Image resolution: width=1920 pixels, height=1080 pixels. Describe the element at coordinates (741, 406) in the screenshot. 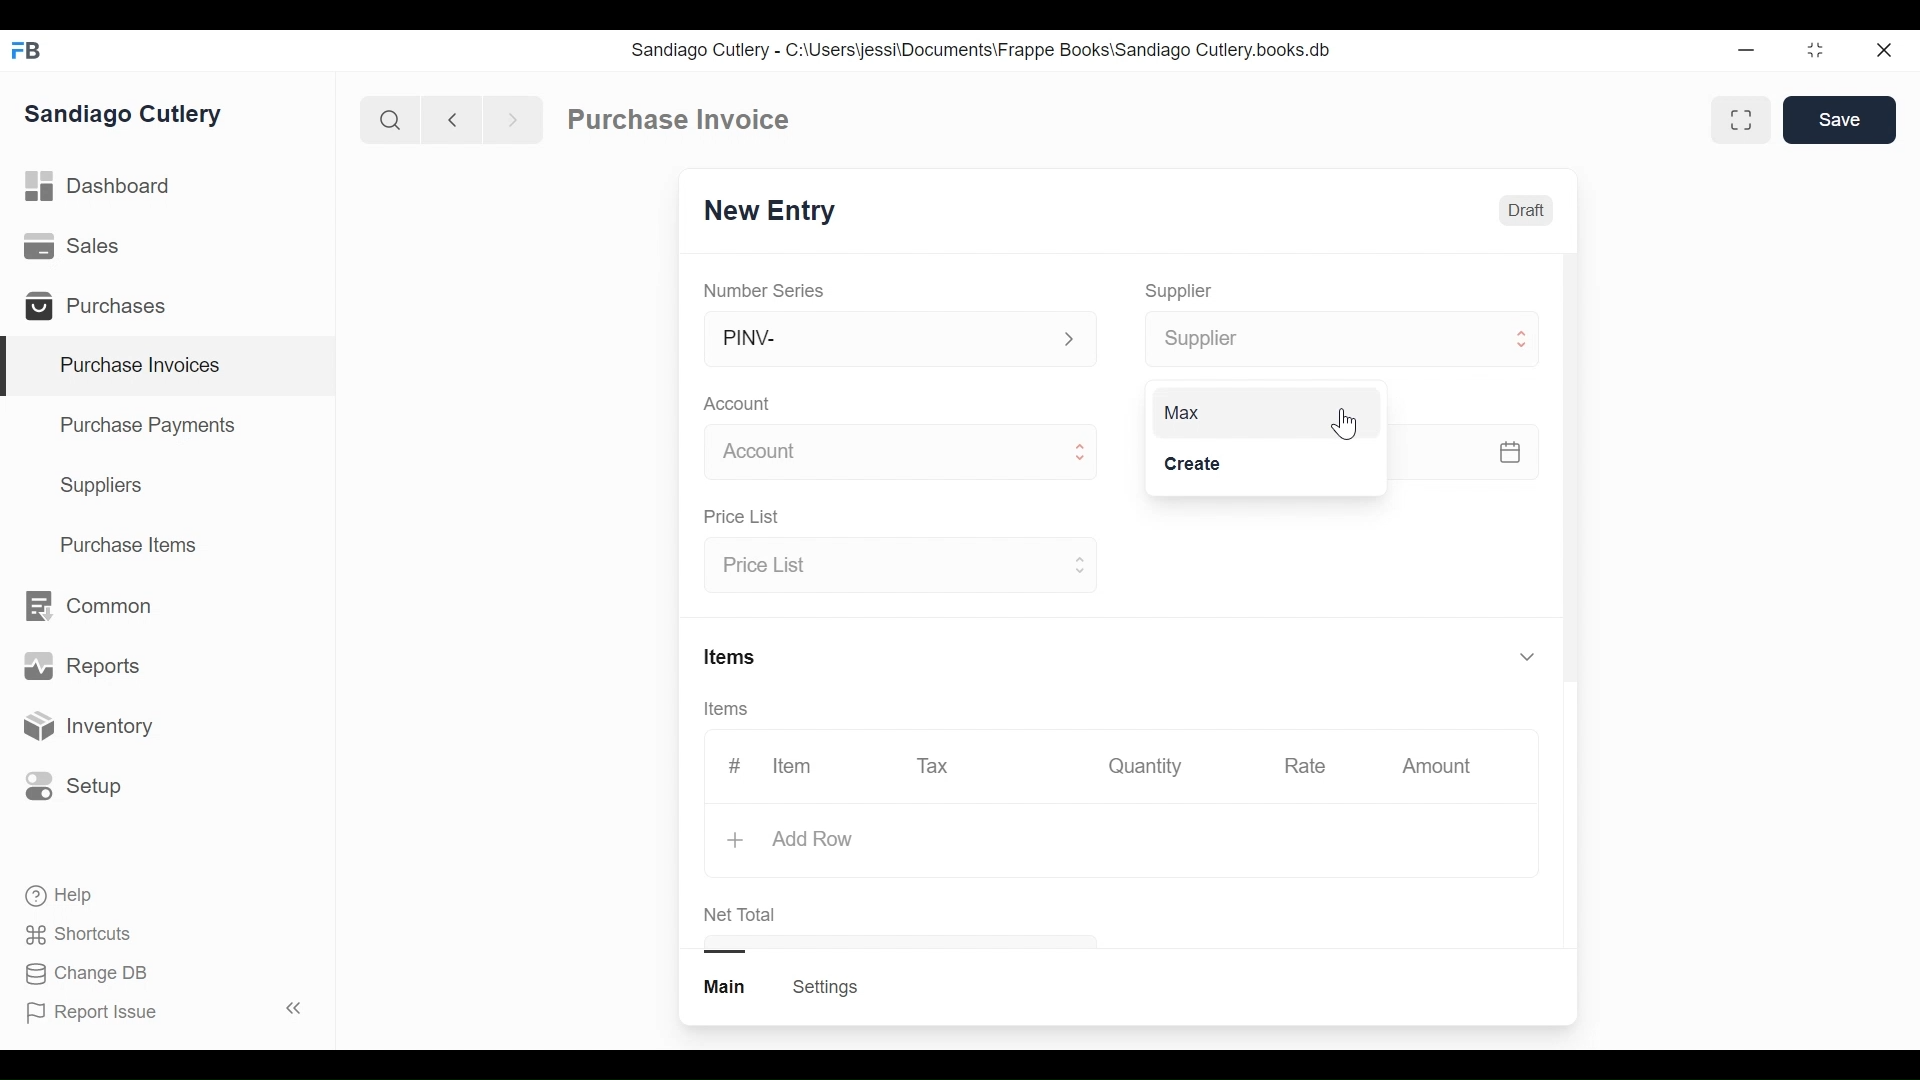

I see `Account` at that location.